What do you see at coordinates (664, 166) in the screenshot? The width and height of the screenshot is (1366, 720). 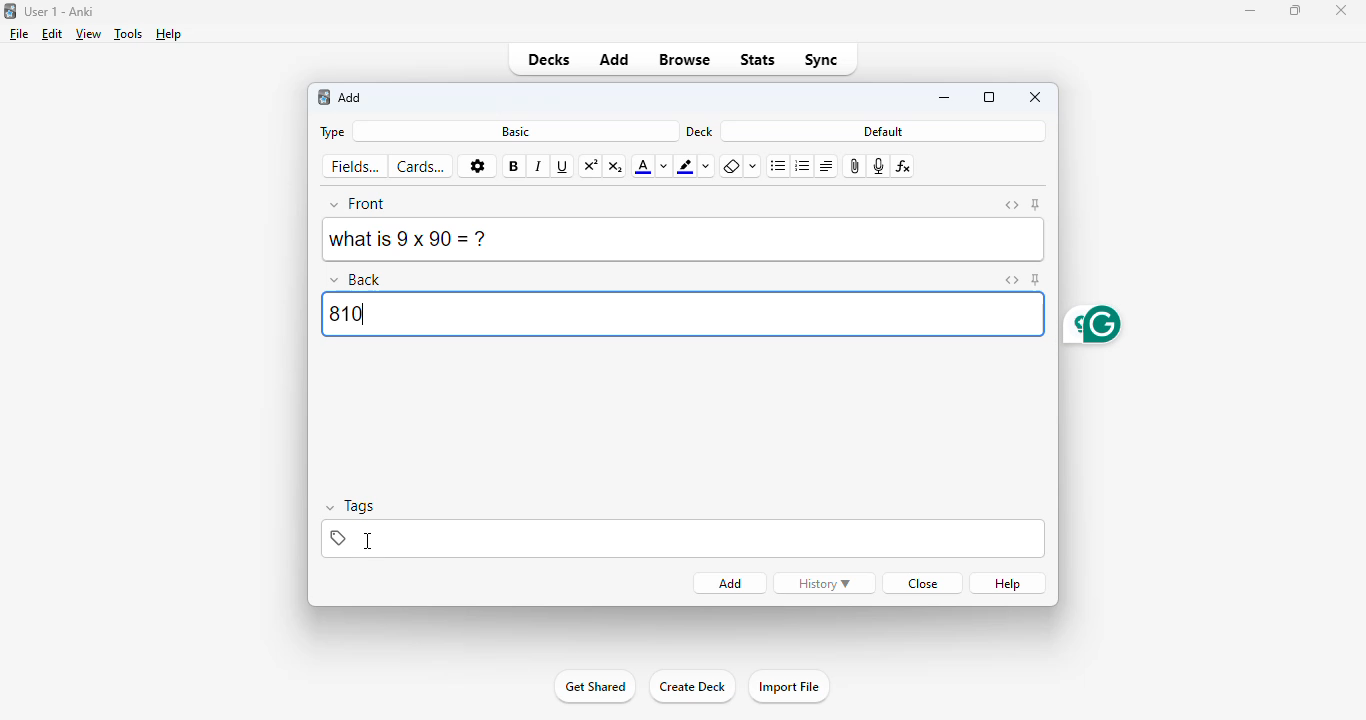 I see `change color` at bounding box center [664, 166].